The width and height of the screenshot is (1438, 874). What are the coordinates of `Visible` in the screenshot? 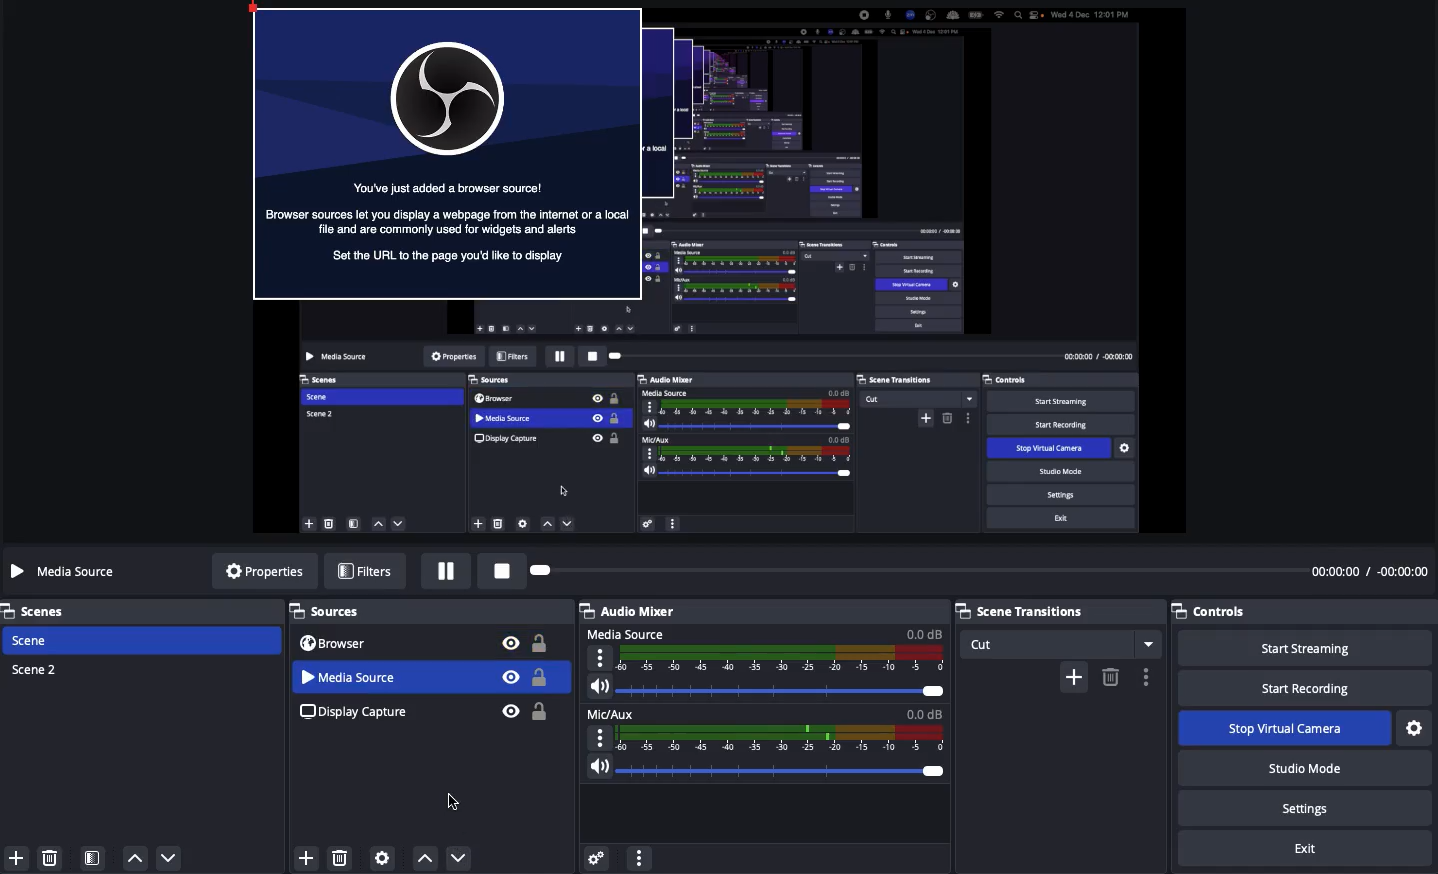 It's located at (509, 677).